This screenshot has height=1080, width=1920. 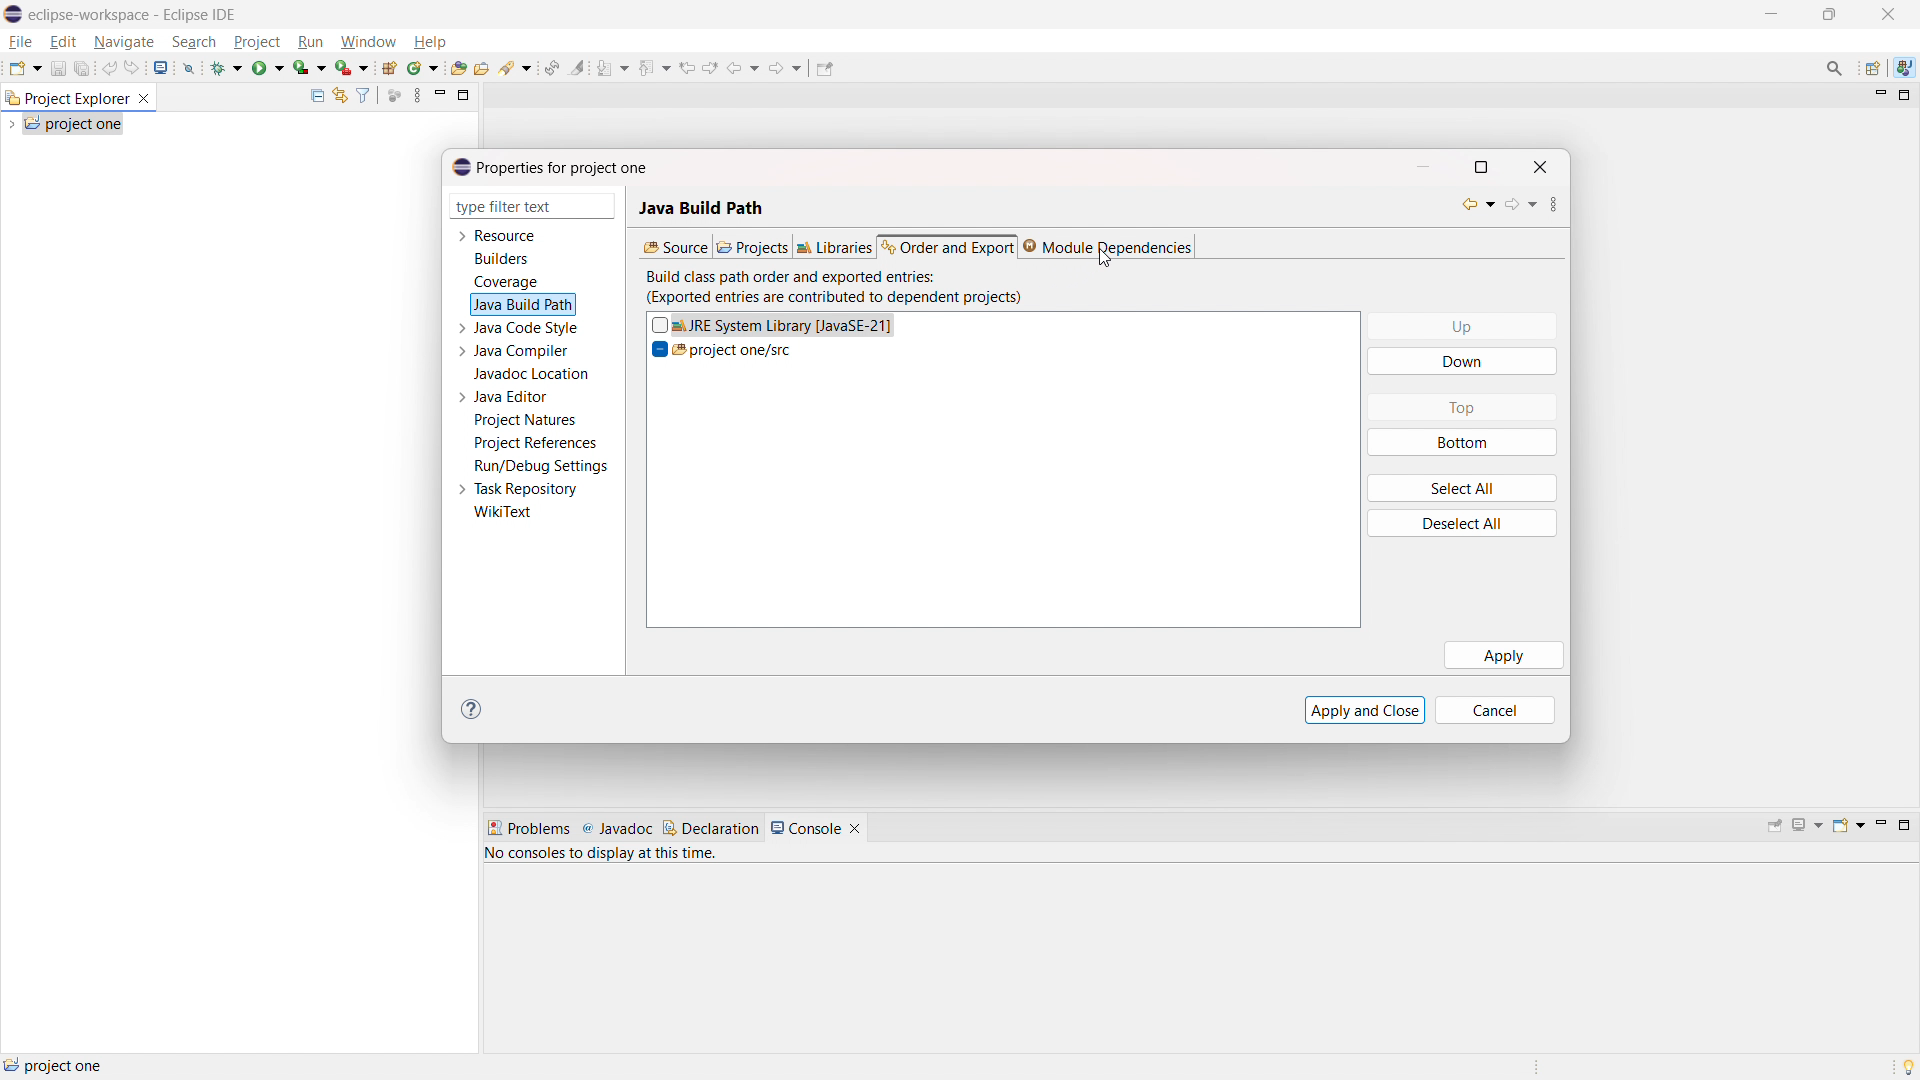 What do you see at coordinates (109, 67) in the screenshot?
I see `undo` at bounding box center [109, 67].